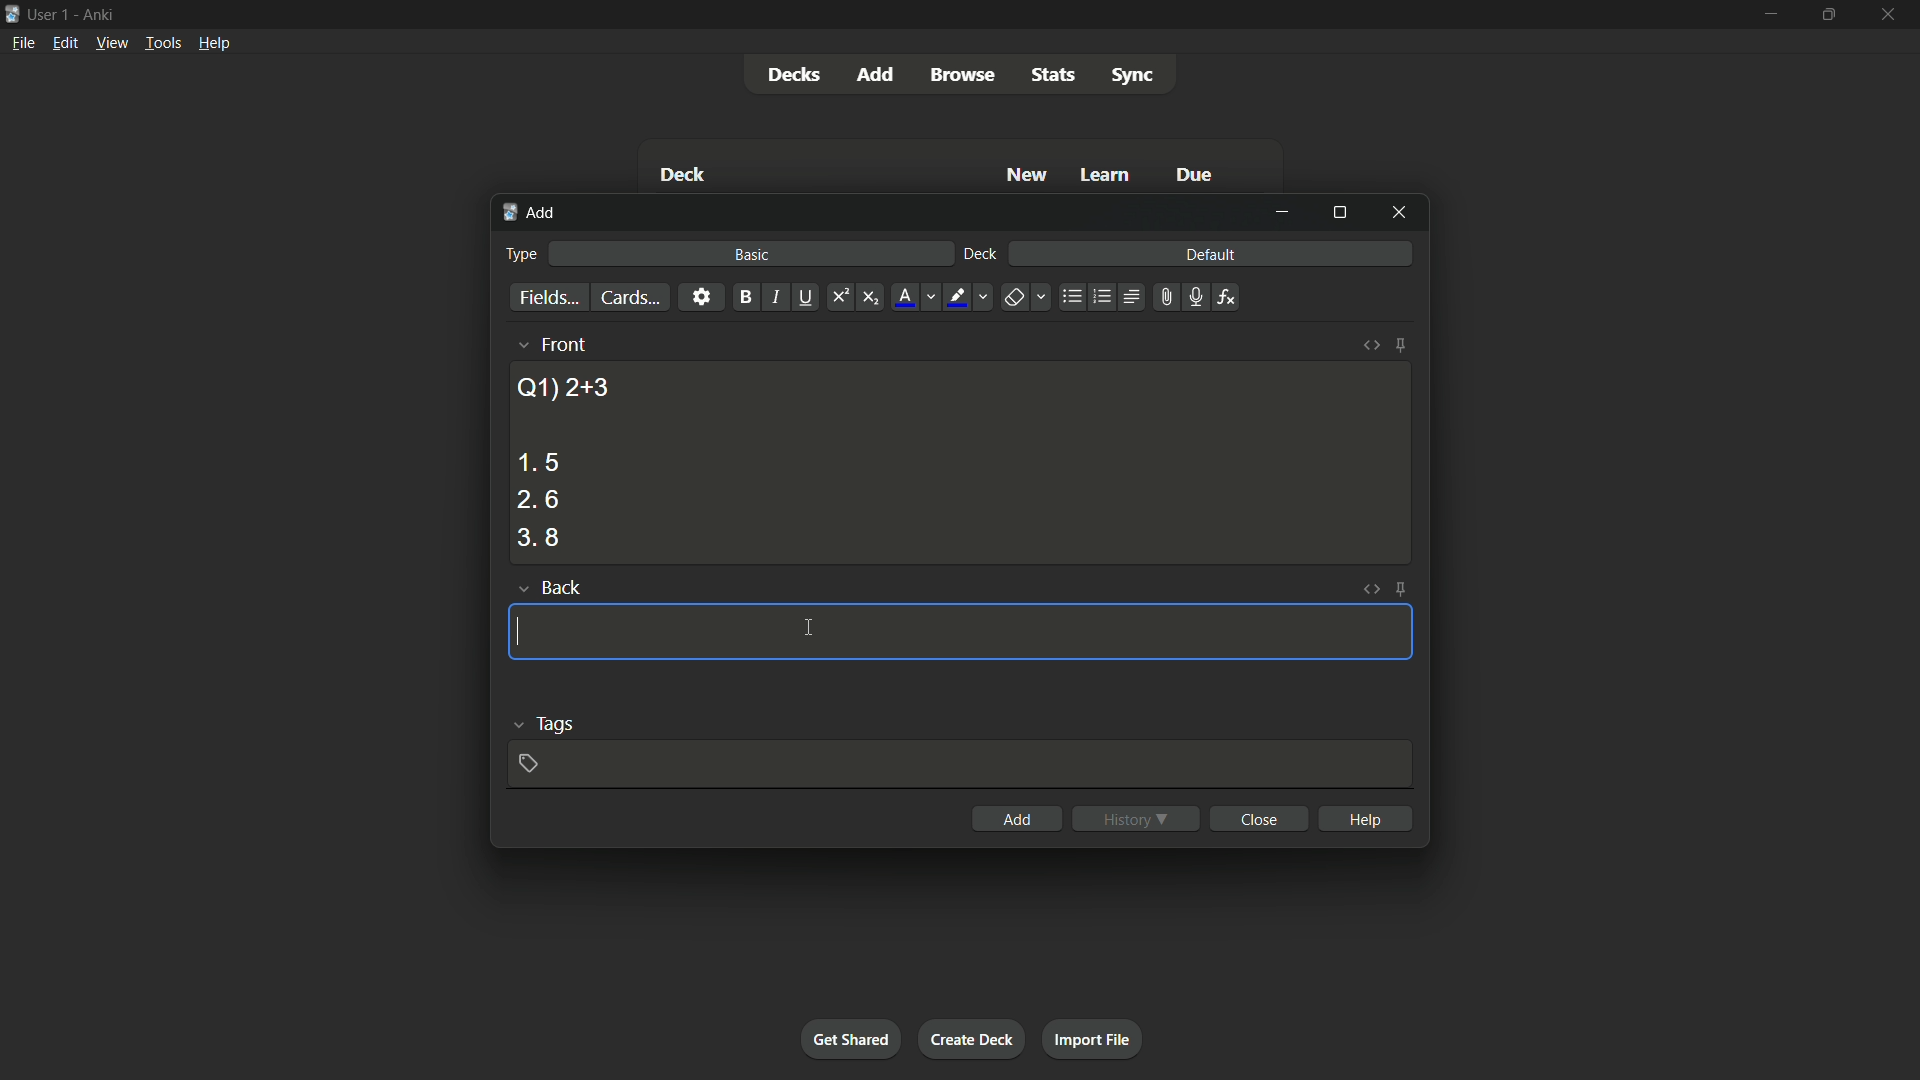 The height and width of the screenshot is (1080, 1920). What do you see at coordinates (1091, 1037) in the screenshot?
I see `import file` at bounding box center [1091, 1037].